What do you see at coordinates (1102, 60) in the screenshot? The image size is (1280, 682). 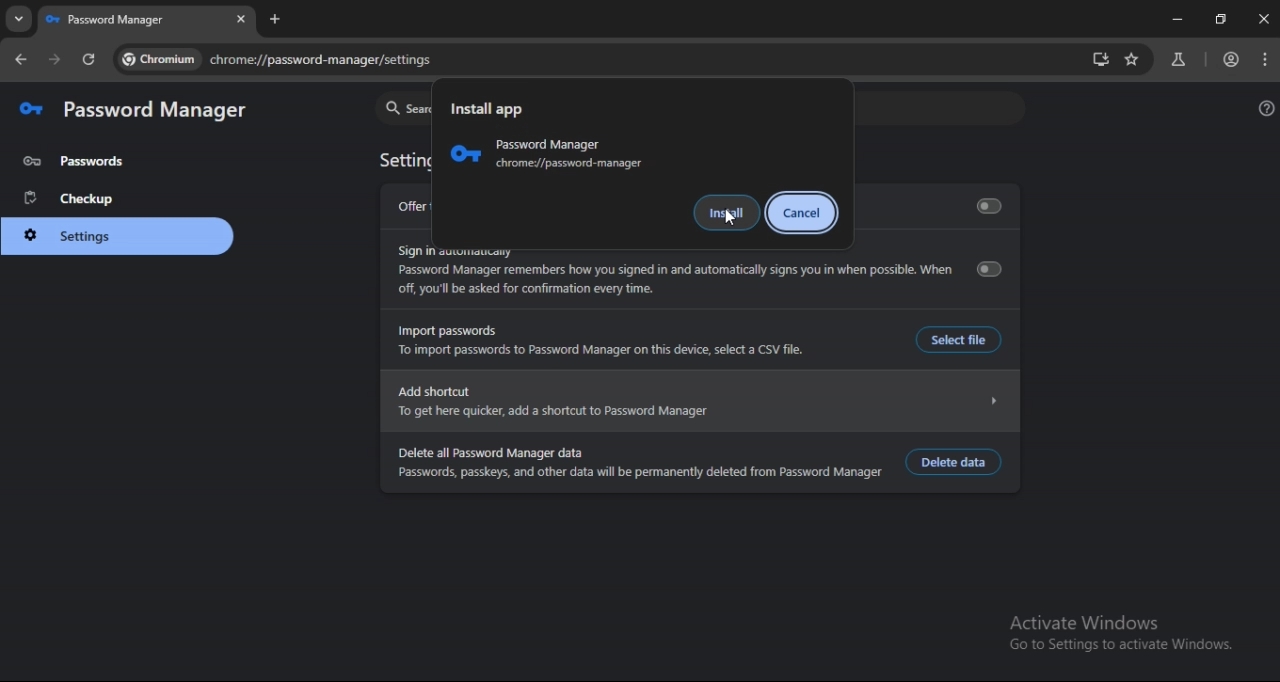 I see `install app` at bounding box center [1102, 60].